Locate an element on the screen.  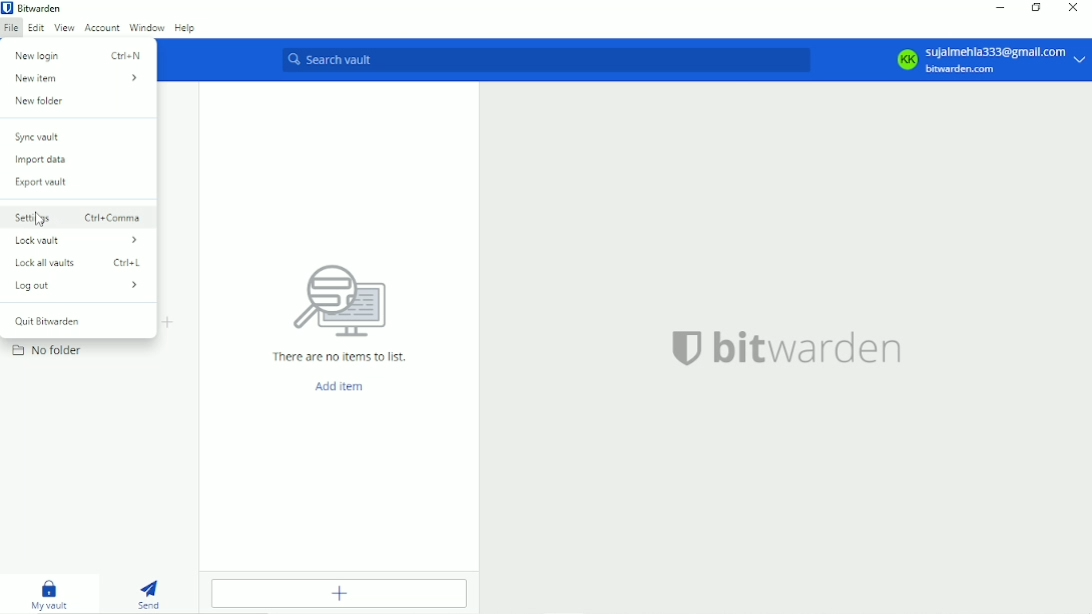
Restore down is located at coordinates (1038, 9).